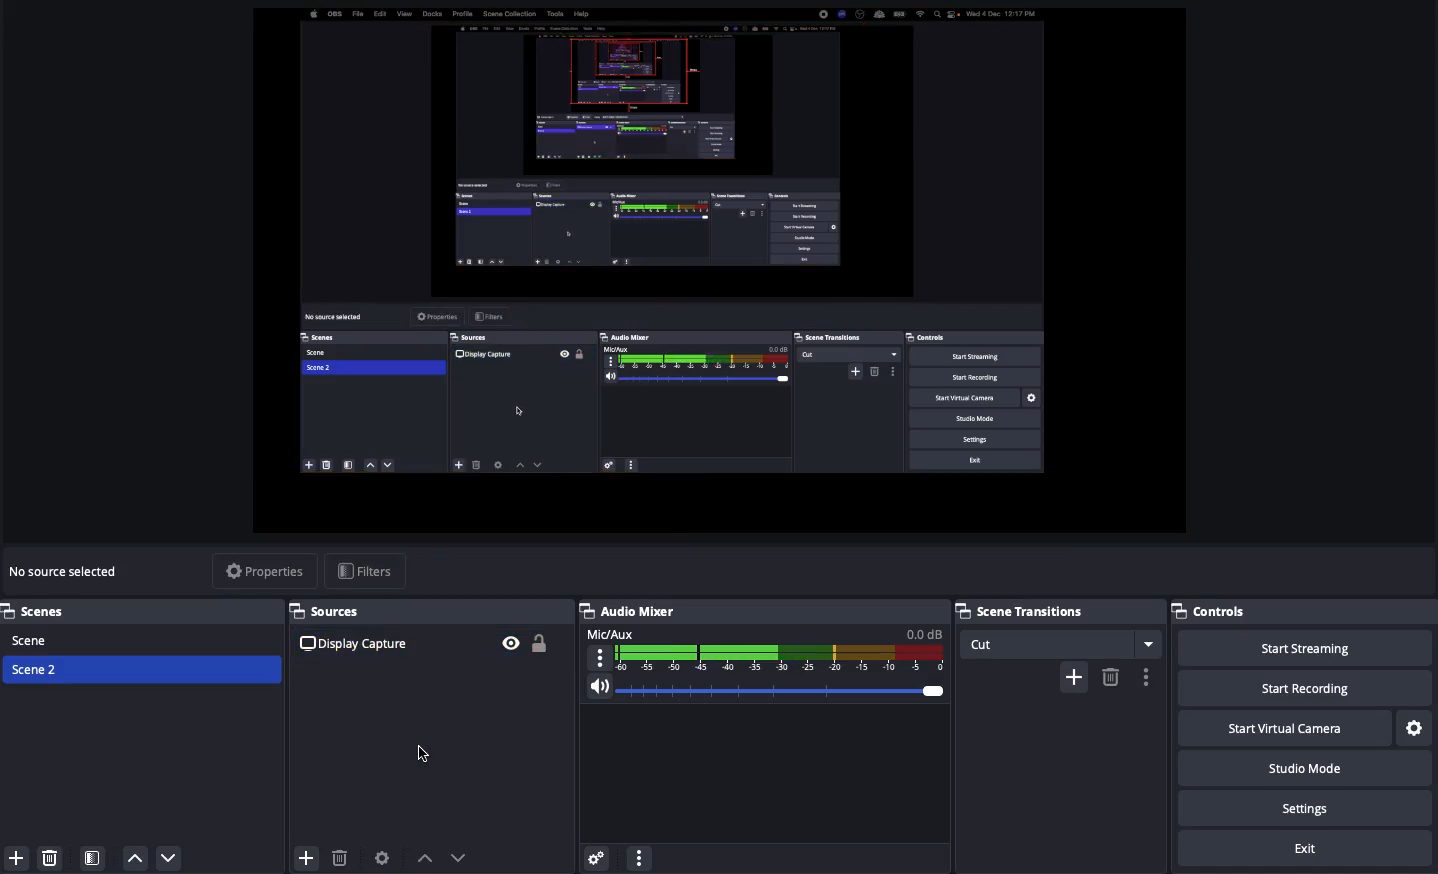 This screenshot has width=1438, height=874. I want to click on Filters, so click(364, 569).